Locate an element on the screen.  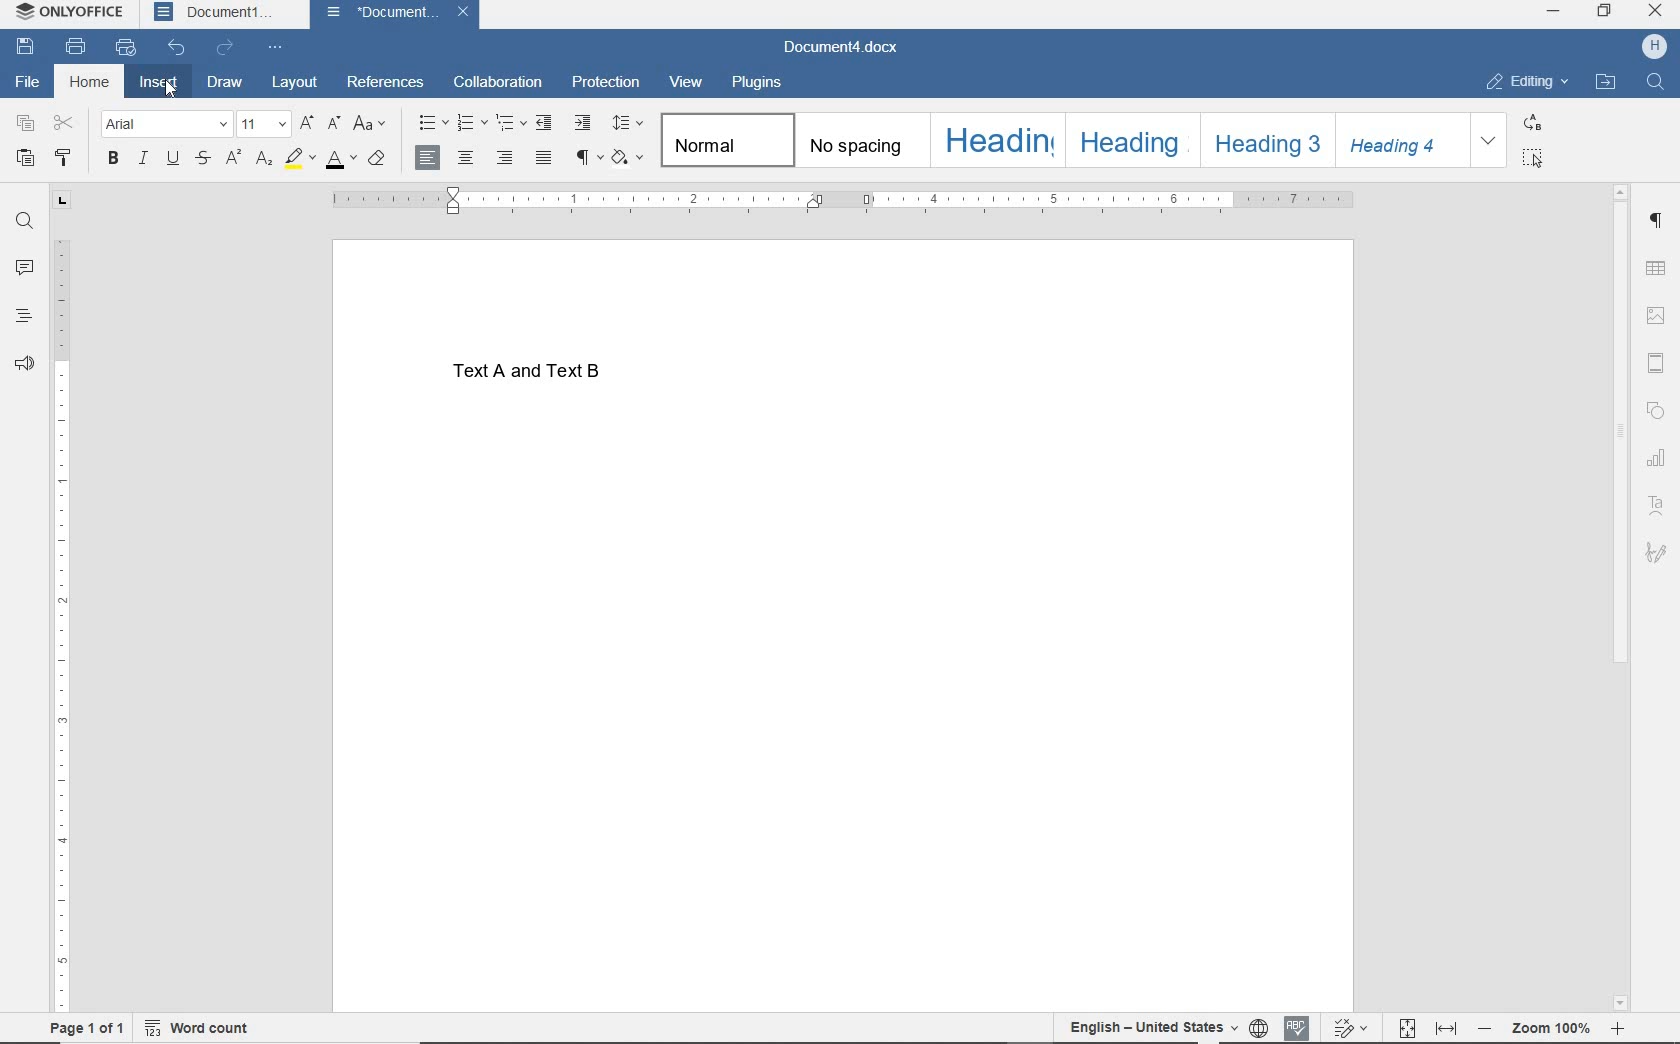
EXPAND is located at coordinates (1489, 140).